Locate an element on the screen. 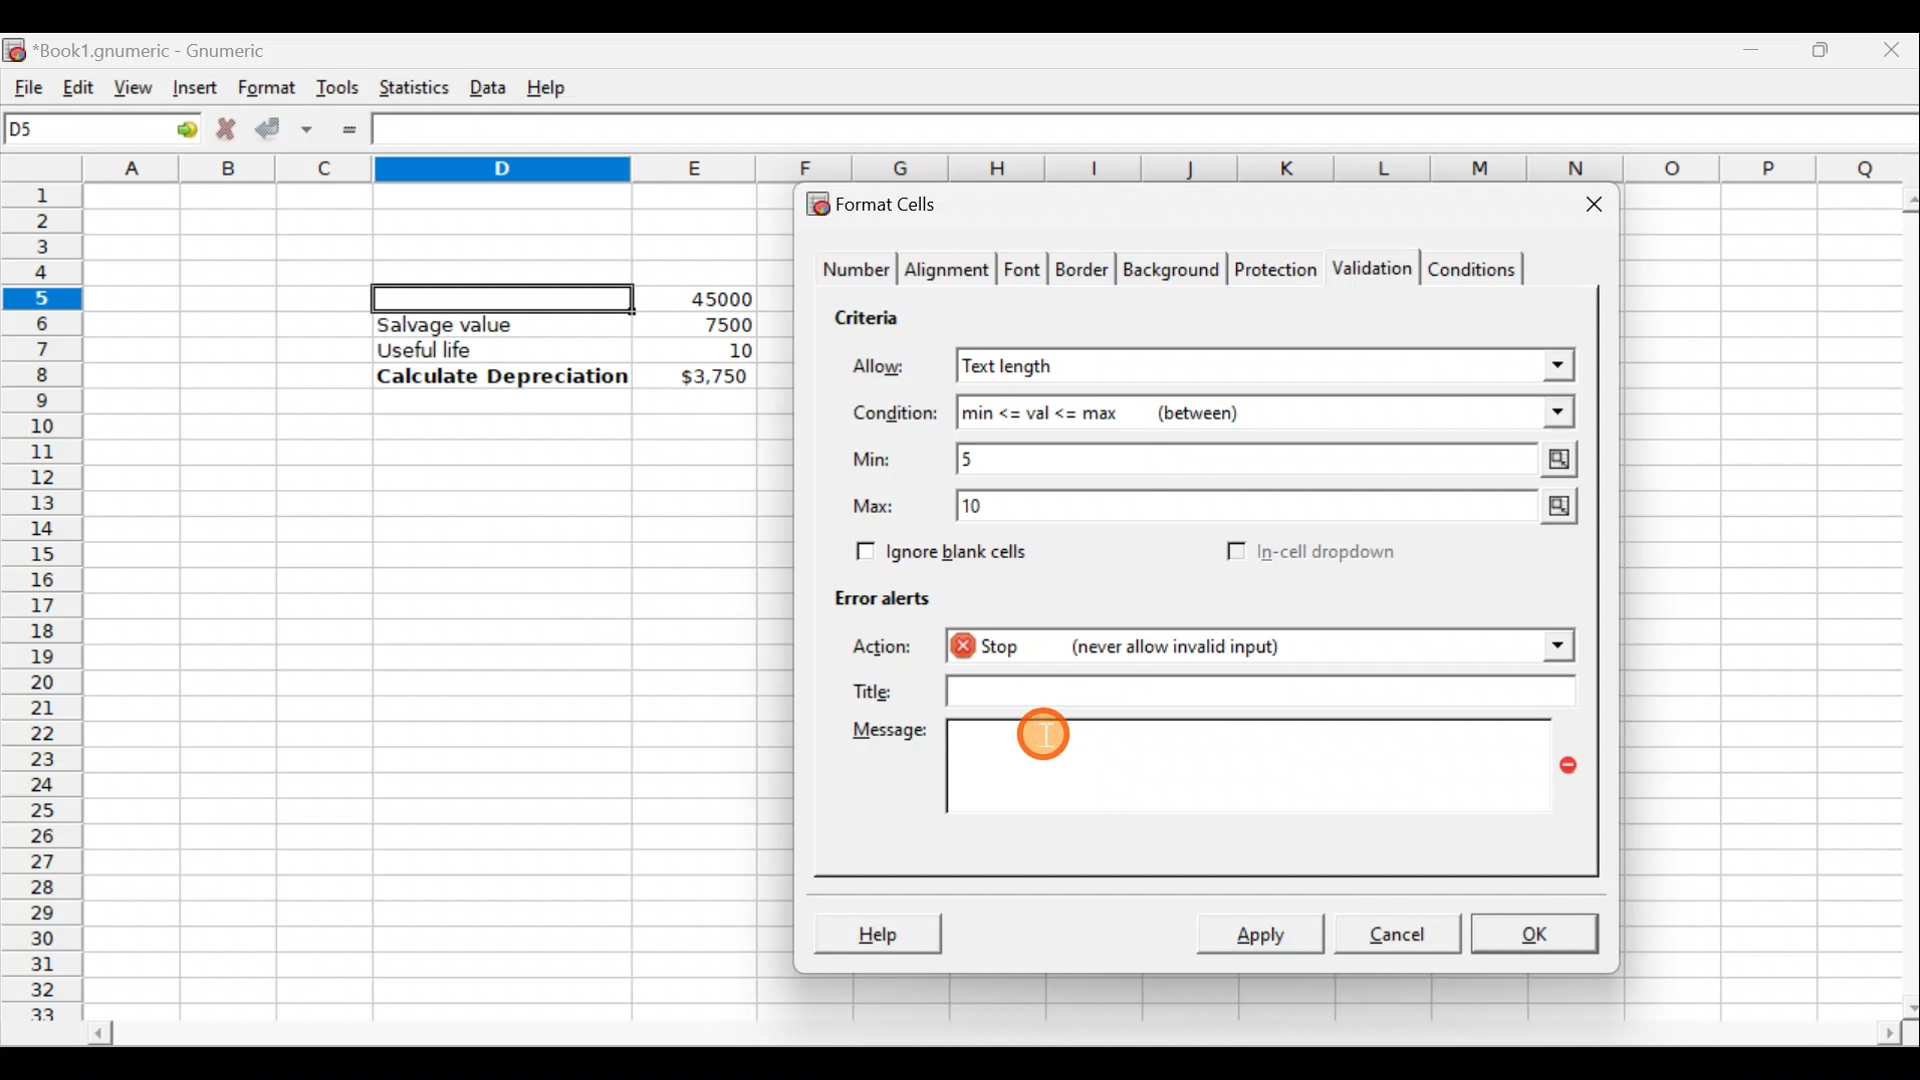 The height and width of the screenshot is (1080, 1920). 10 is located at coordinates (716, 351).